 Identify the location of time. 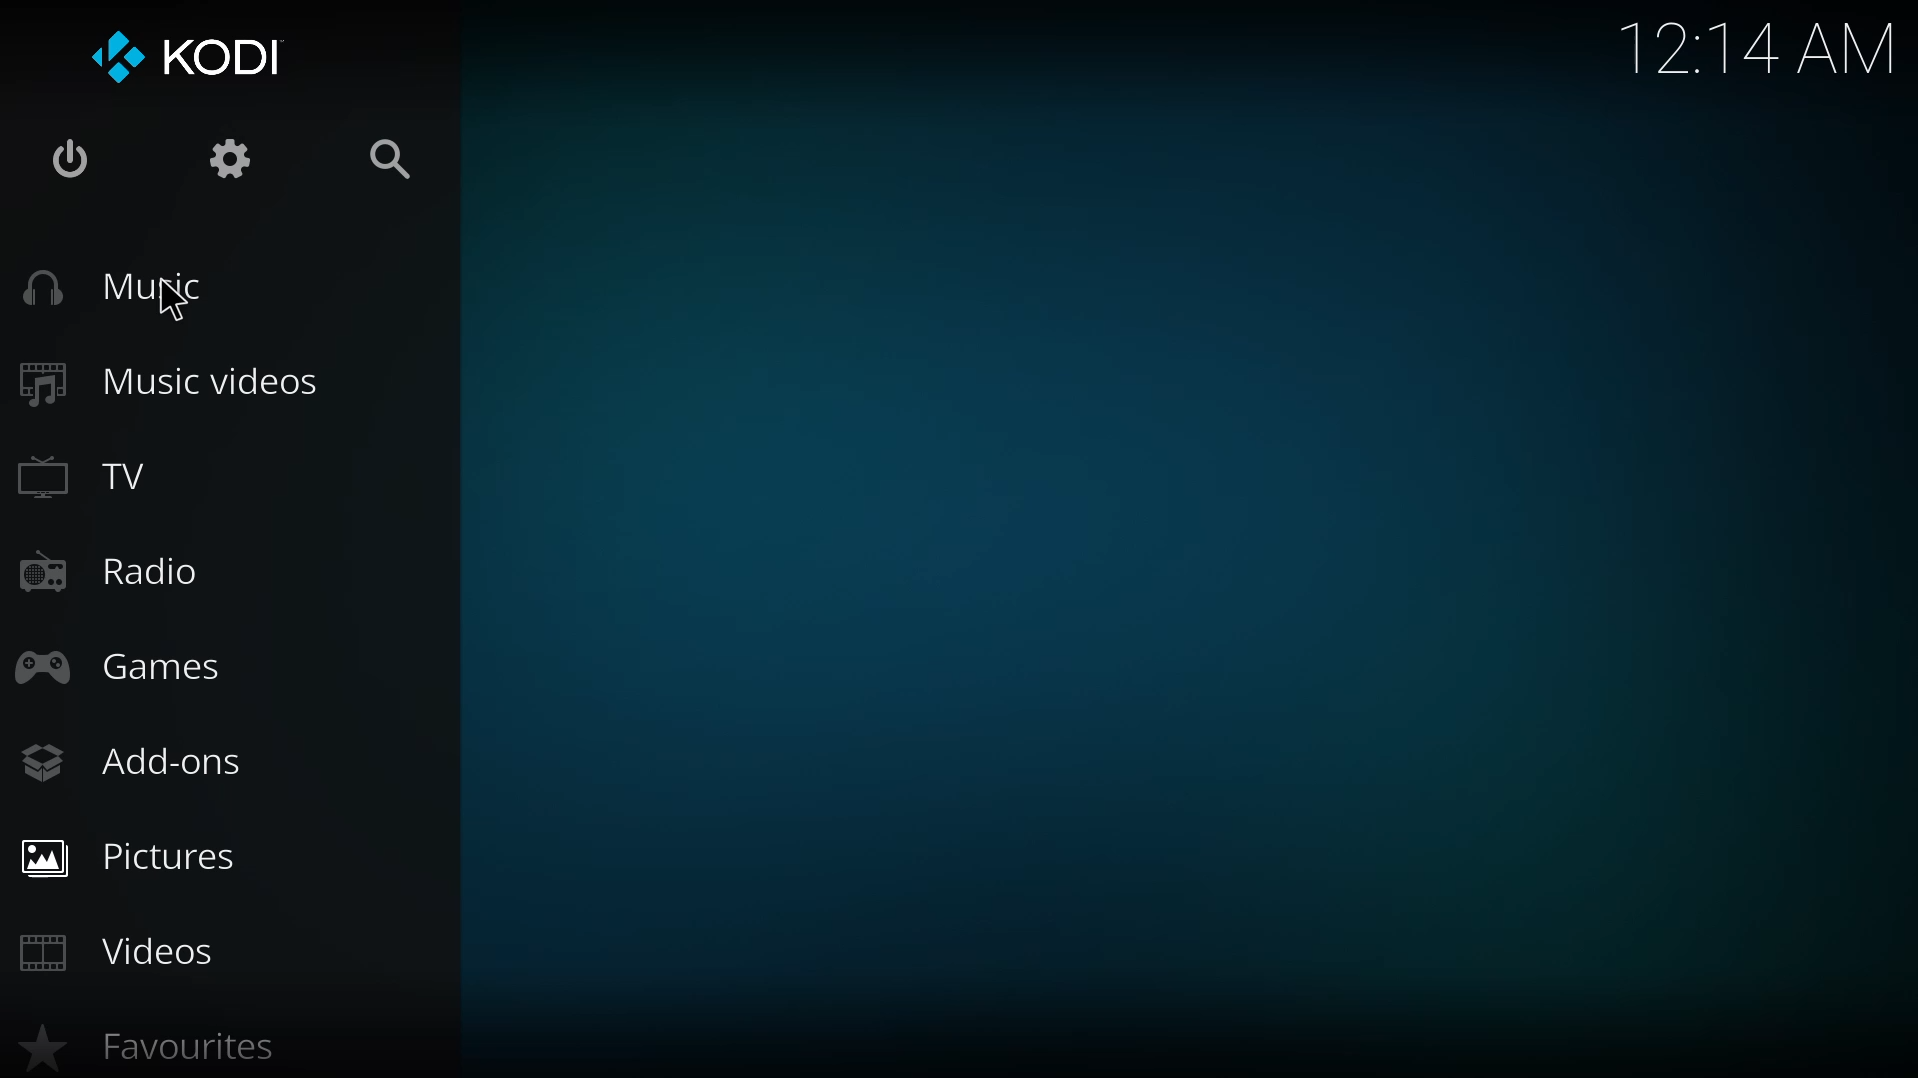
(1761, 48).